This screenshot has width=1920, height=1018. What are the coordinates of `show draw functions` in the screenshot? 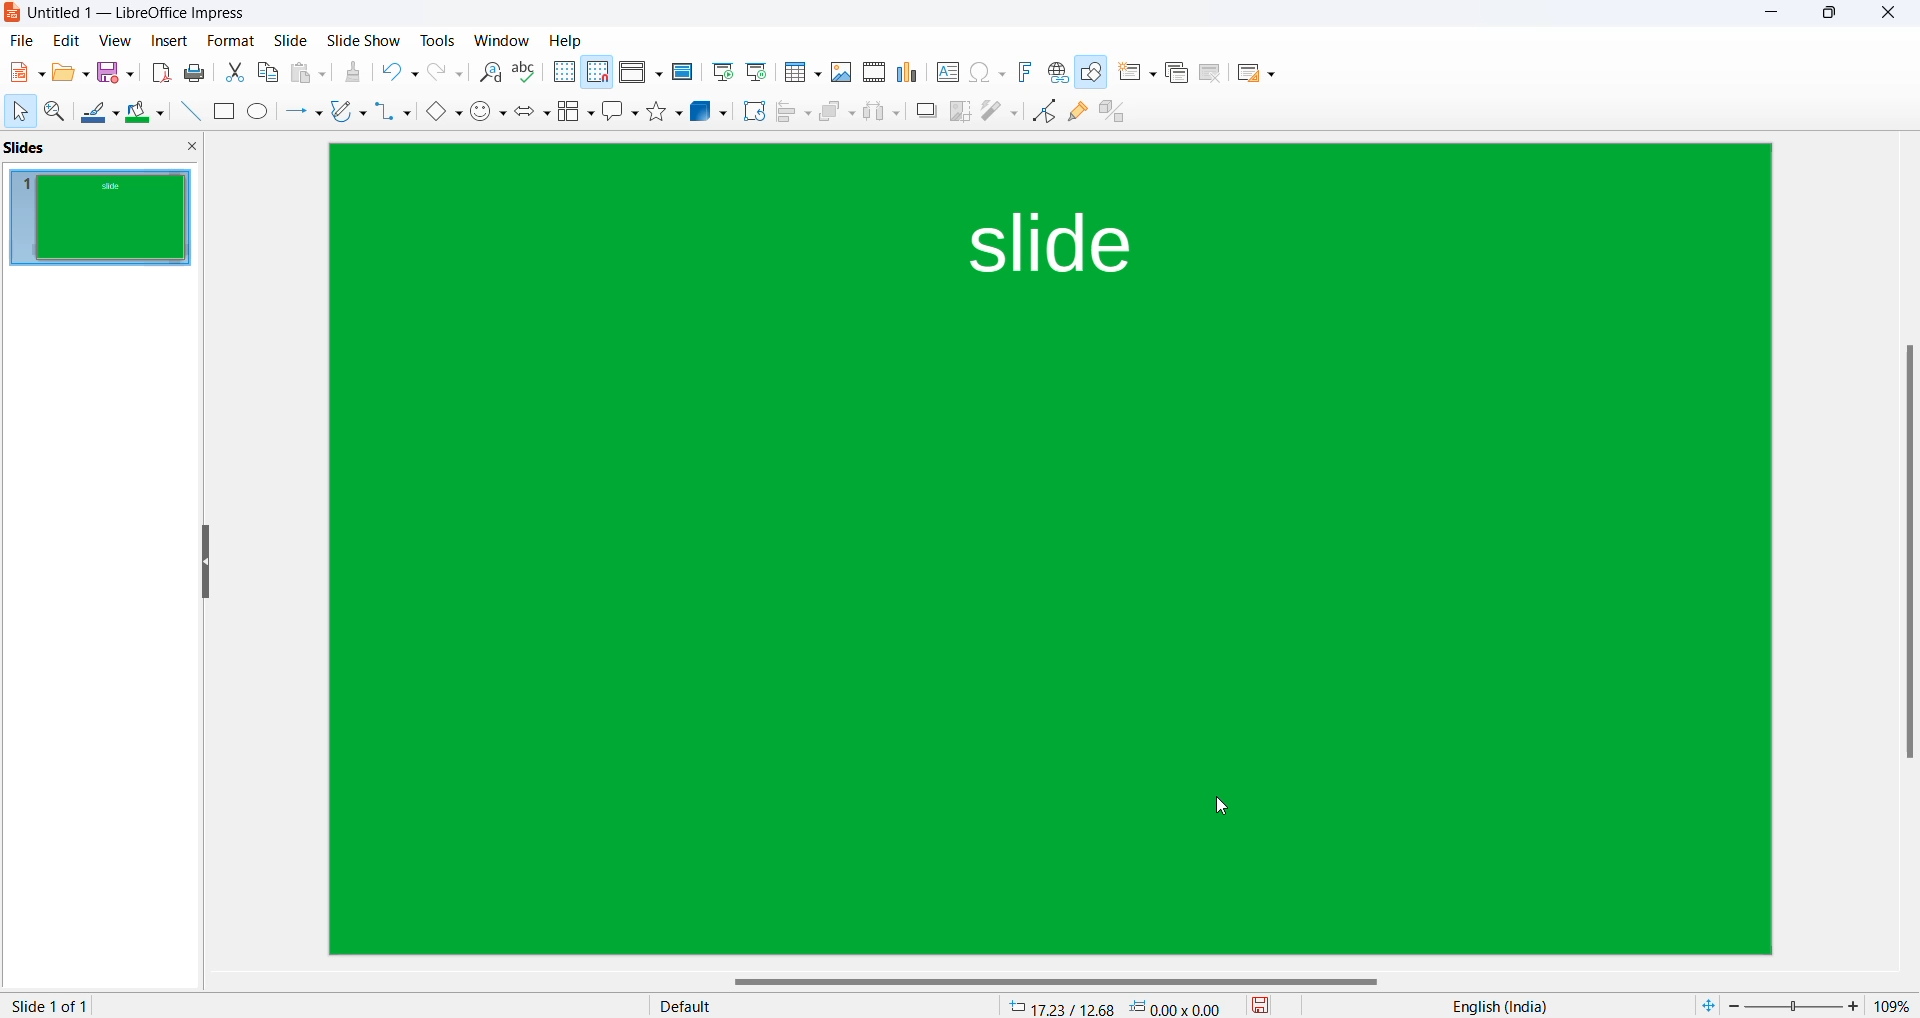 It's located at (1094, 76).